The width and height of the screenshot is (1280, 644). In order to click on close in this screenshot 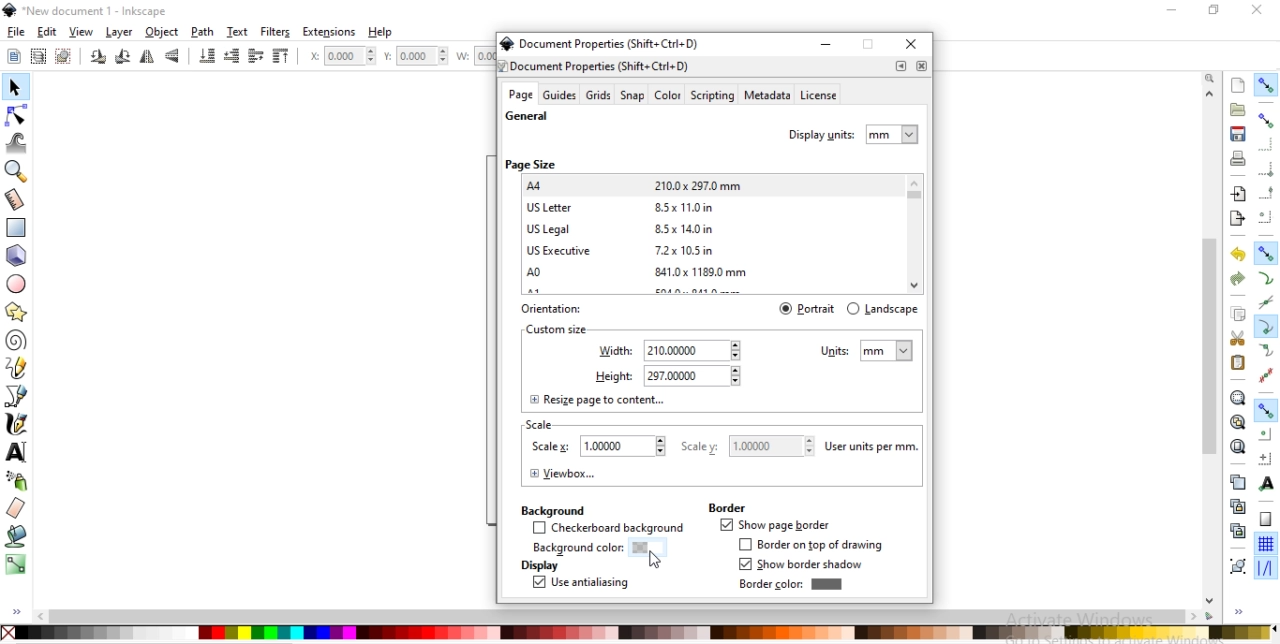, I will do `click(1258, 10)`.